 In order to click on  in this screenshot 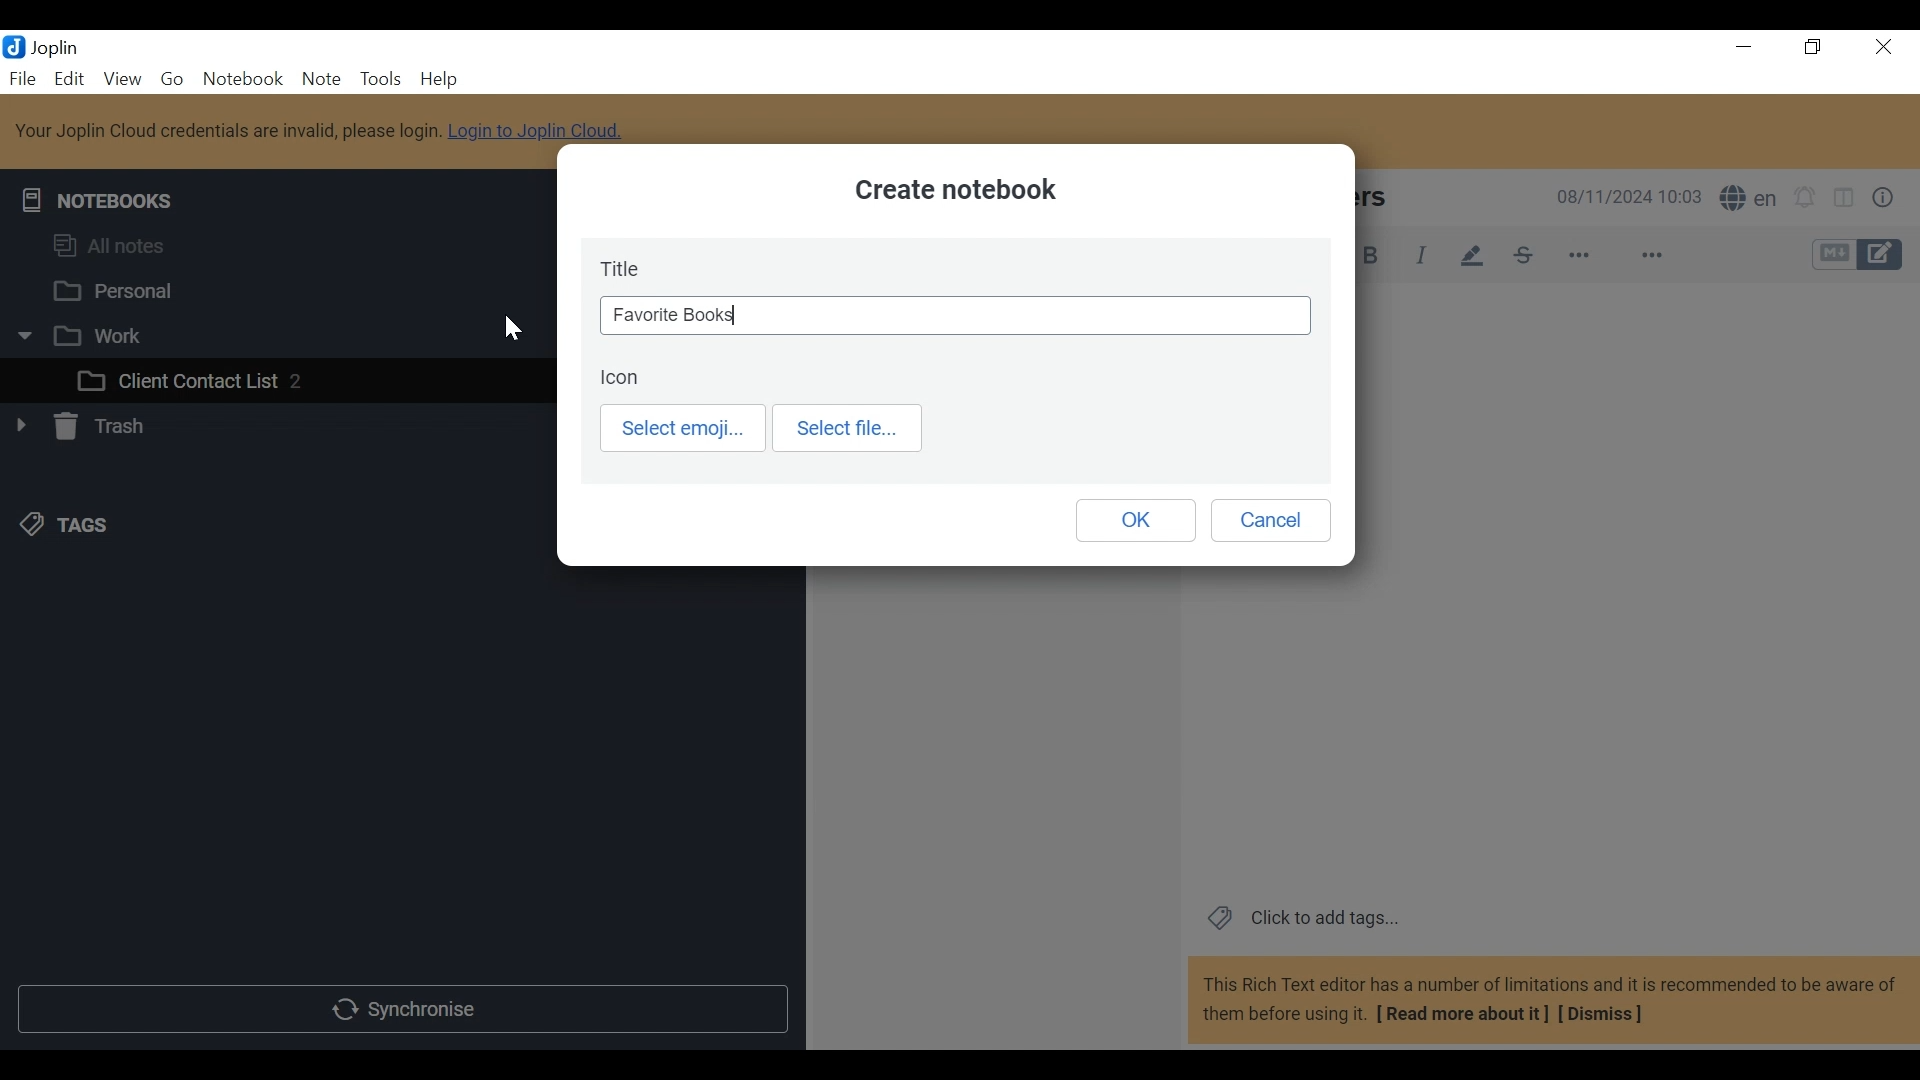, I will do `click(71, 79)`.